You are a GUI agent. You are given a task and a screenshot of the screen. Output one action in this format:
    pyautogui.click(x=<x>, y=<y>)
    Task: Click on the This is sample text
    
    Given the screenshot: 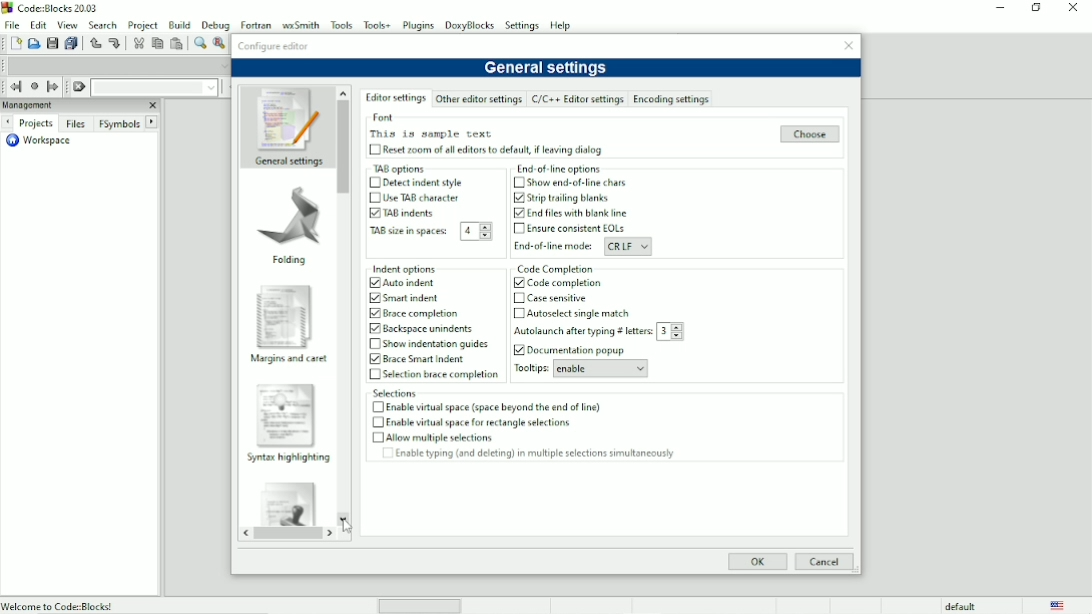 What is the action you would take?
    pyautogui.click(x=432, y=134)
    